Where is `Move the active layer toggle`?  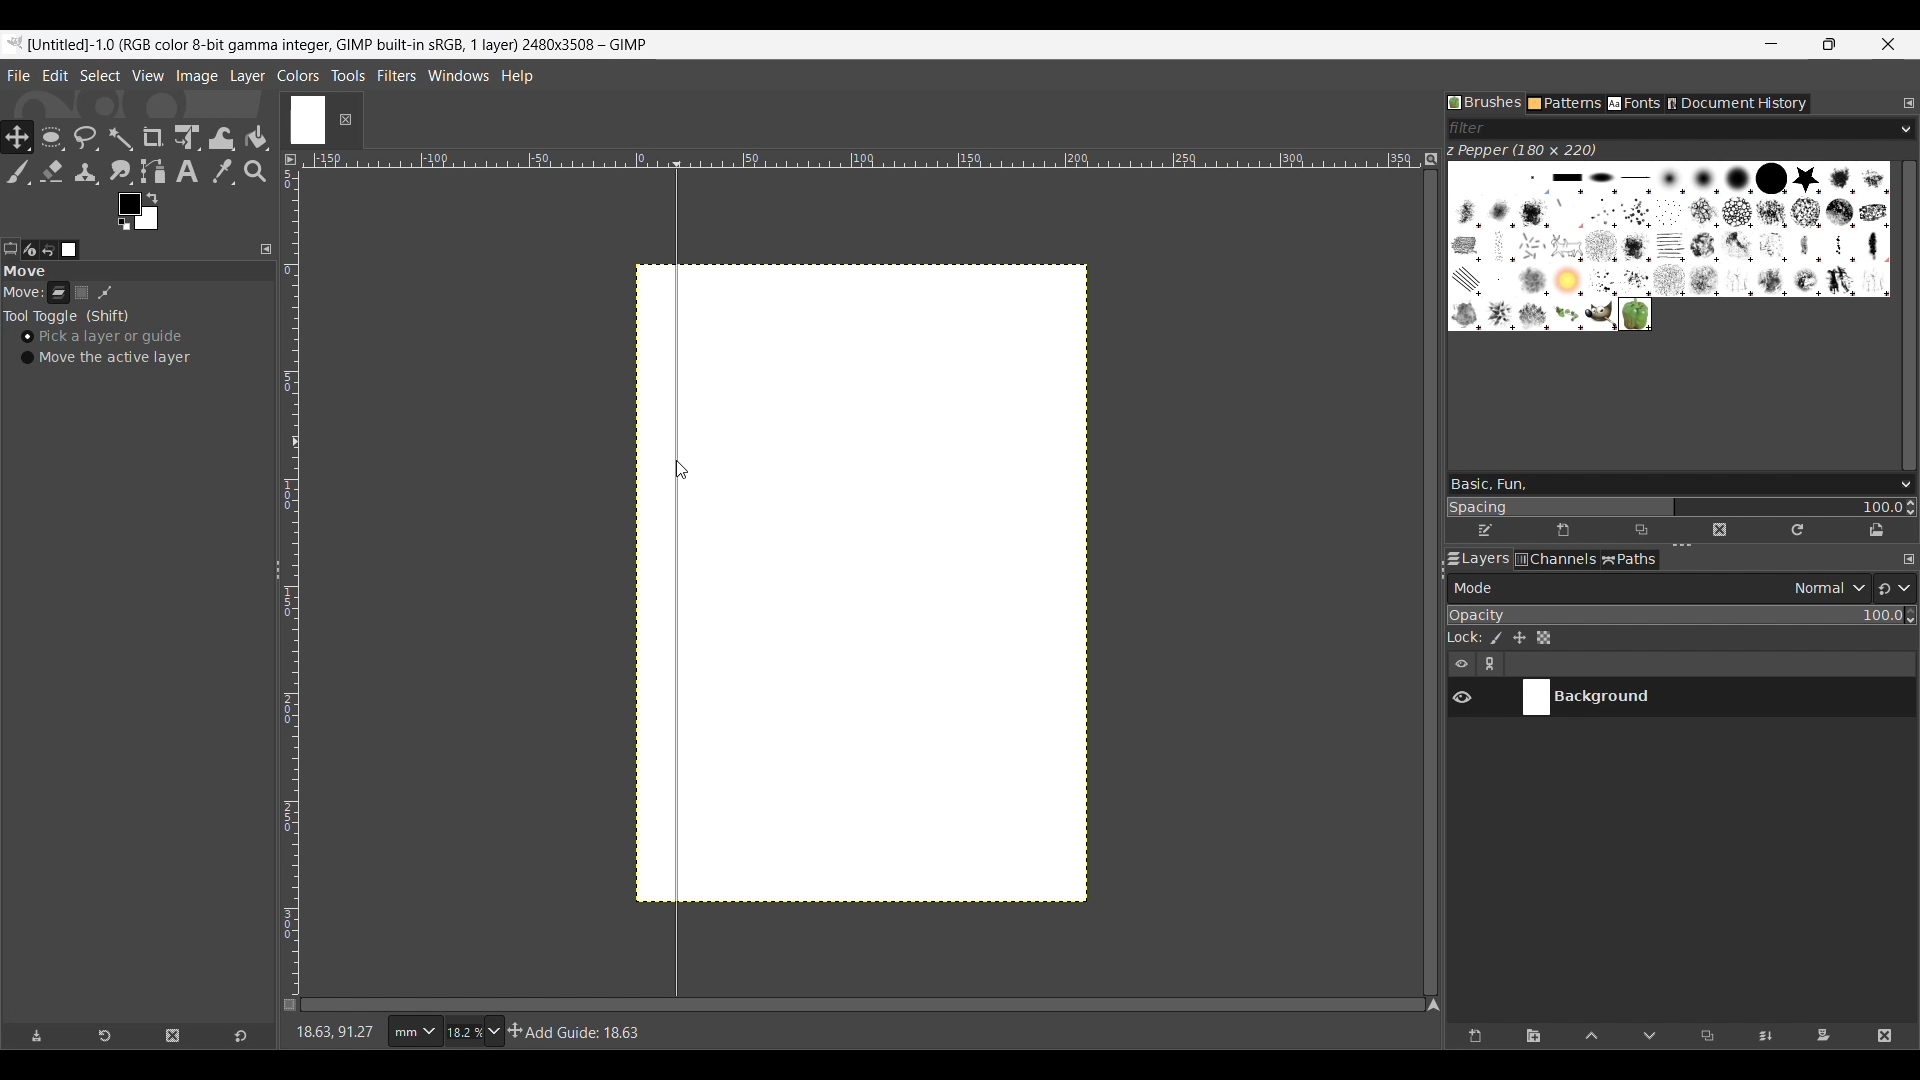 Move the active layer toggle is located at coordinates (106, 358).